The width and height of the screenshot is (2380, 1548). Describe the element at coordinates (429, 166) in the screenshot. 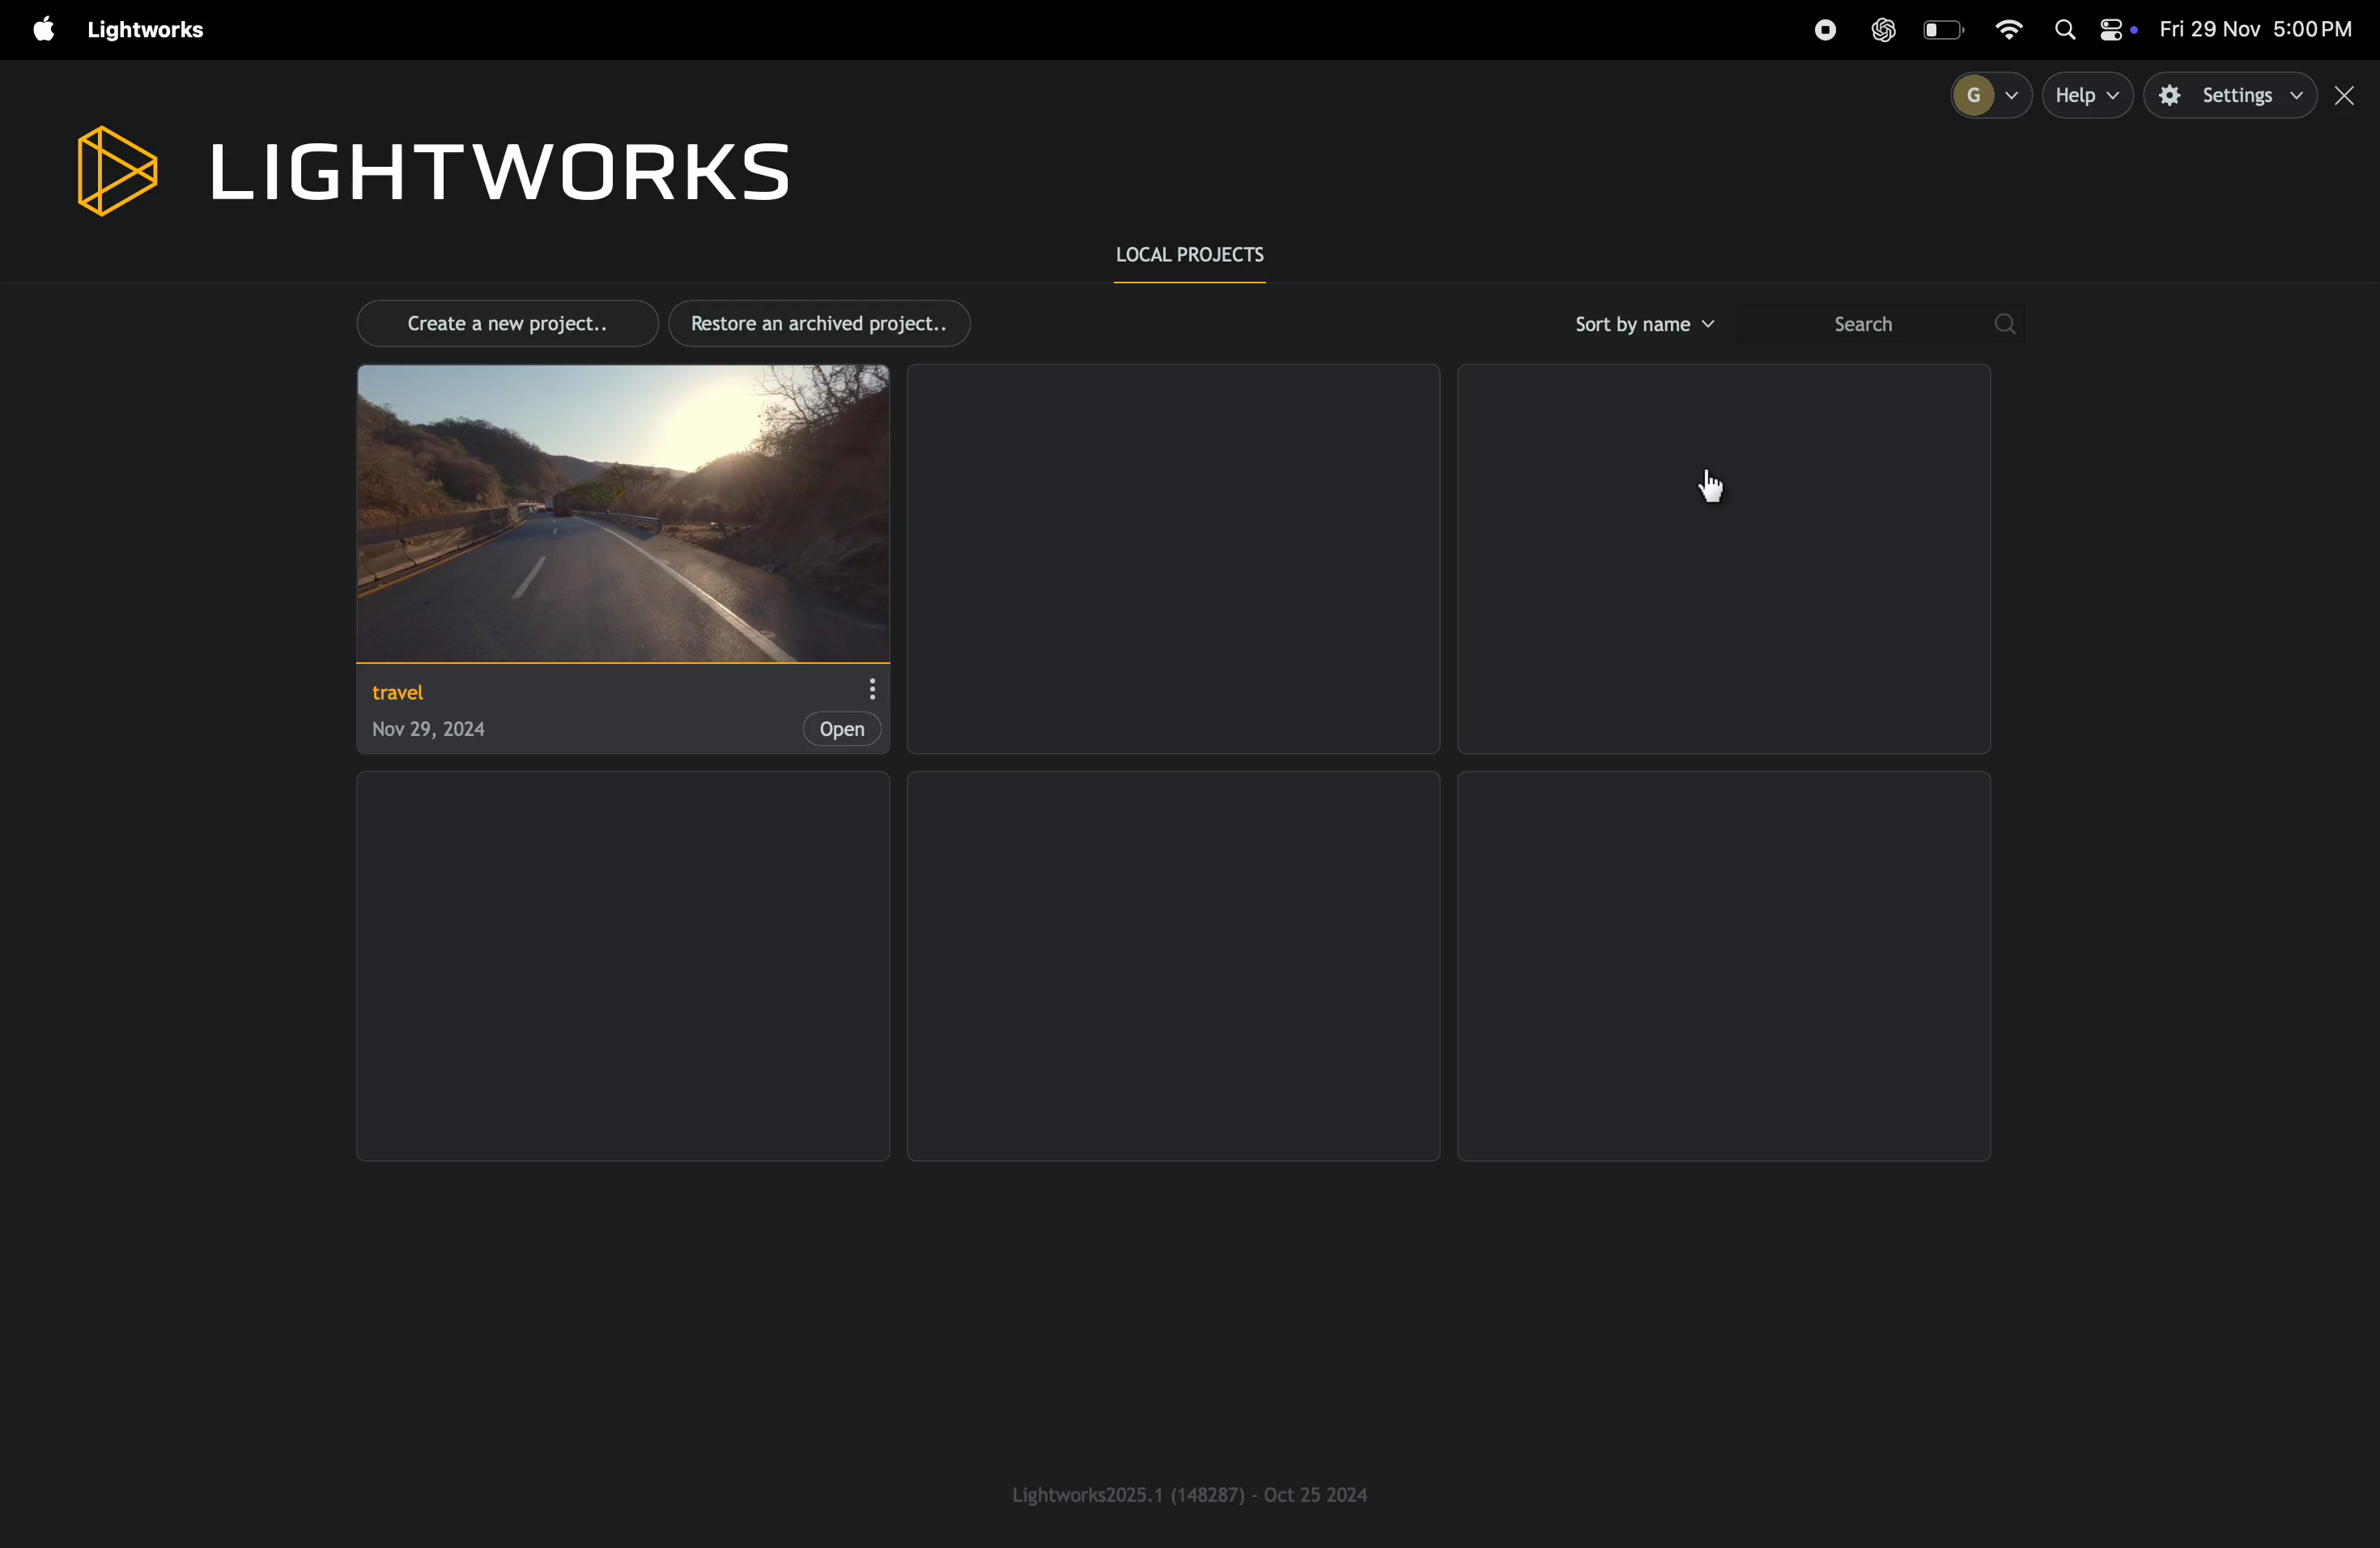

I see `light works` at that location.